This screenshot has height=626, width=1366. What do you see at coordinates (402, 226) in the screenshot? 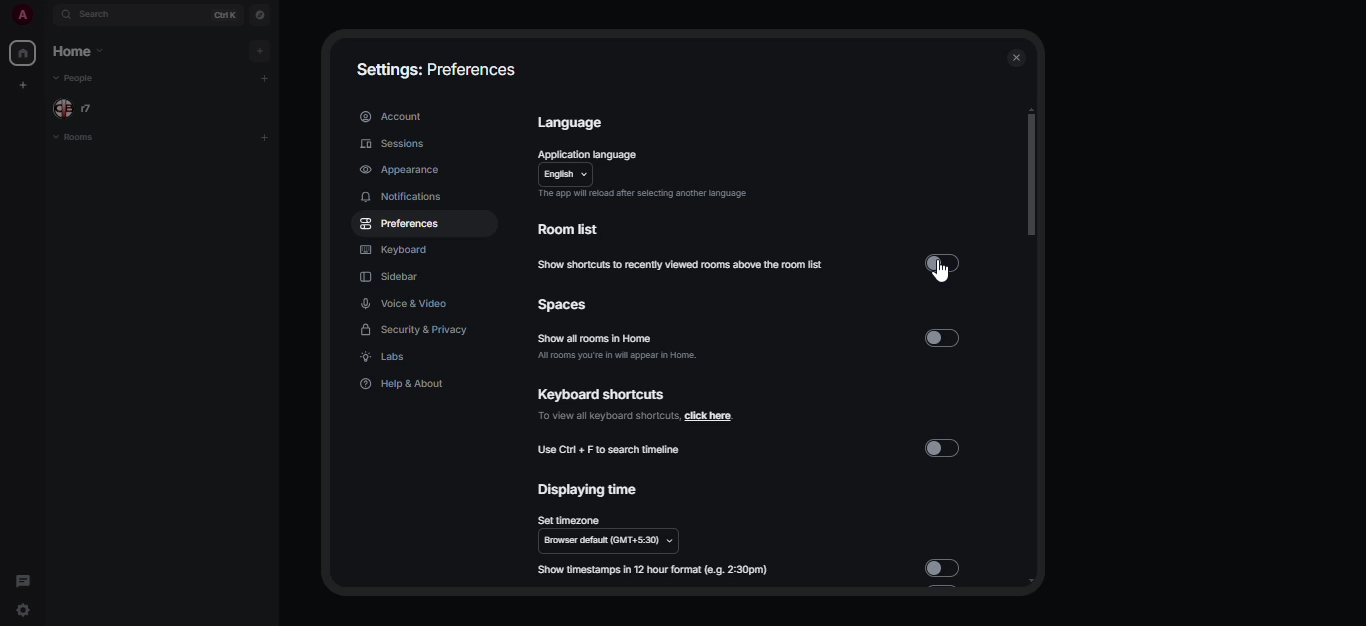
I see `preferences` at bounding box center [402, 226].